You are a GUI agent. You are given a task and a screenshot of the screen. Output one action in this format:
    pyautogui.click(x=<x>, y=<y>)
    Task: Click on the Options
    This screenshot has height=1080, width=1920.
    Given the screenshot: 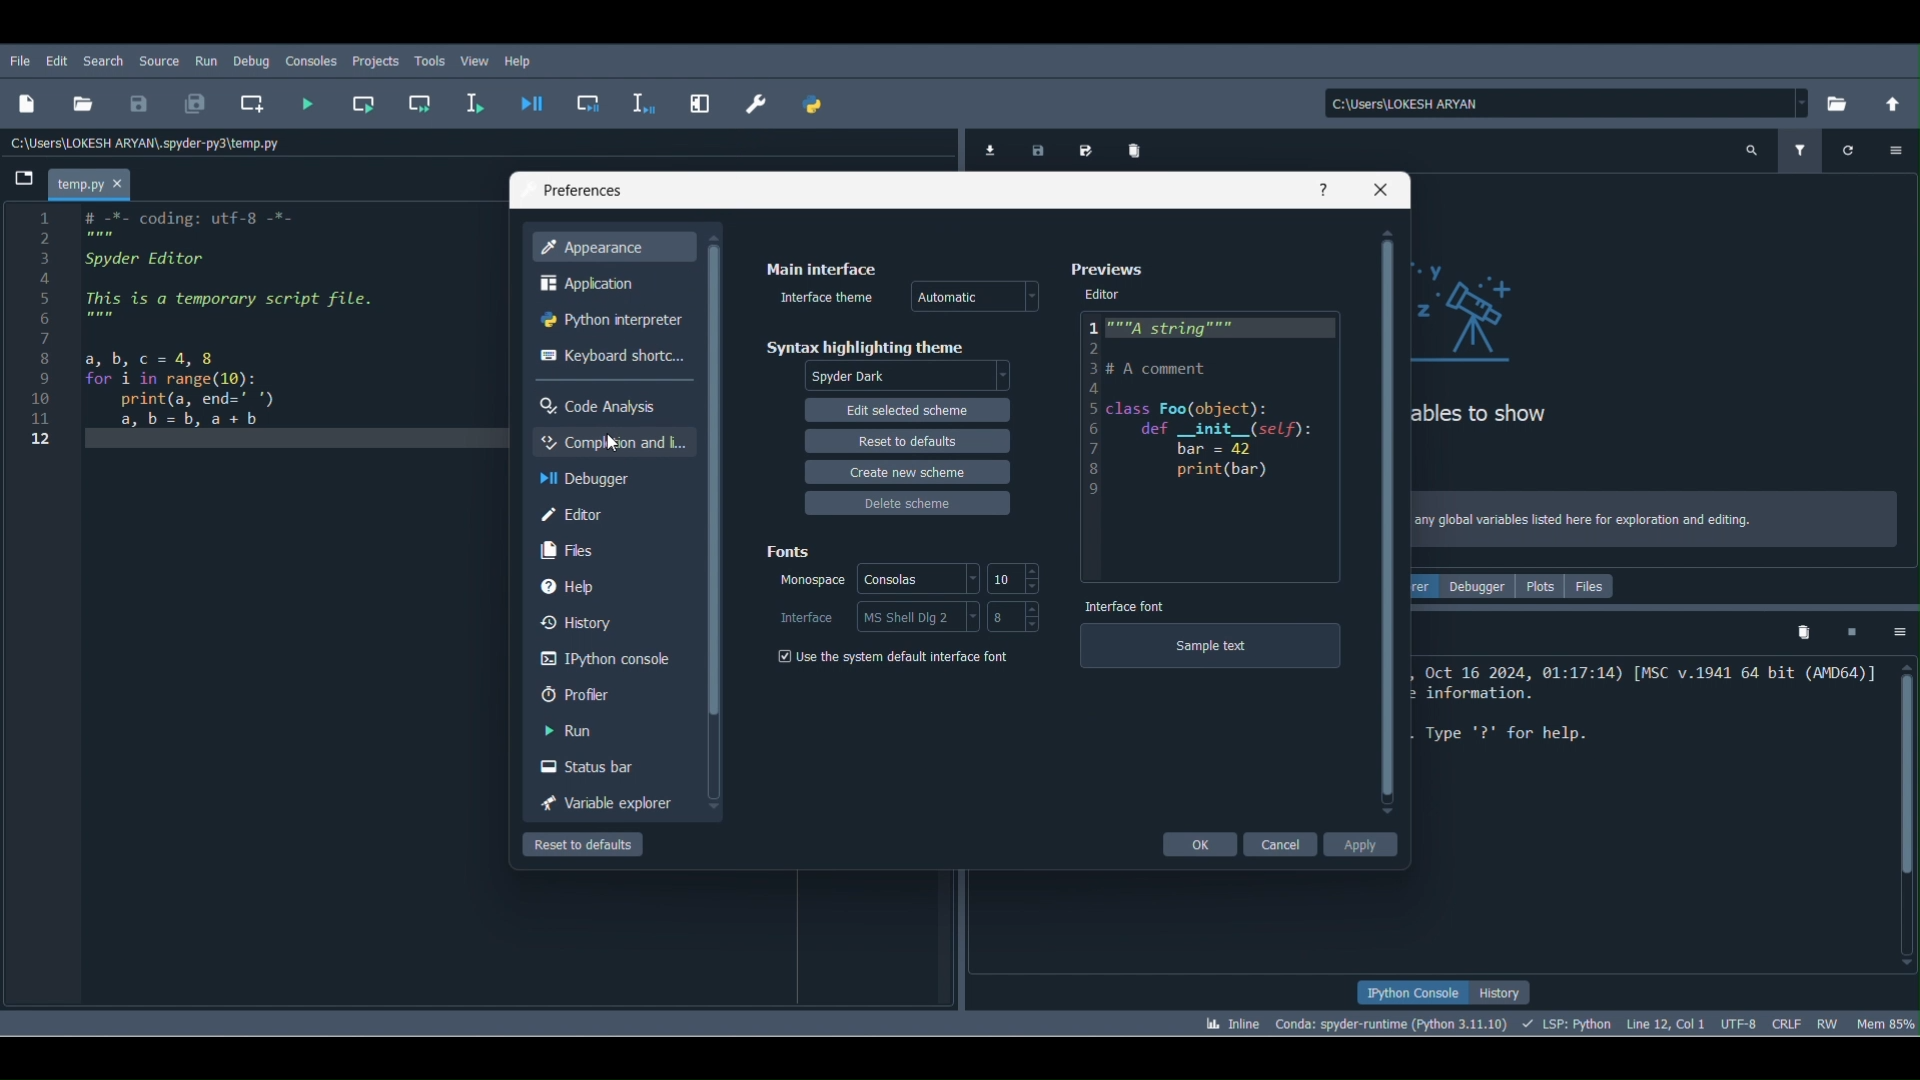 What is the action you would take?
    pyautogui.click(x=1892, y=630)
    